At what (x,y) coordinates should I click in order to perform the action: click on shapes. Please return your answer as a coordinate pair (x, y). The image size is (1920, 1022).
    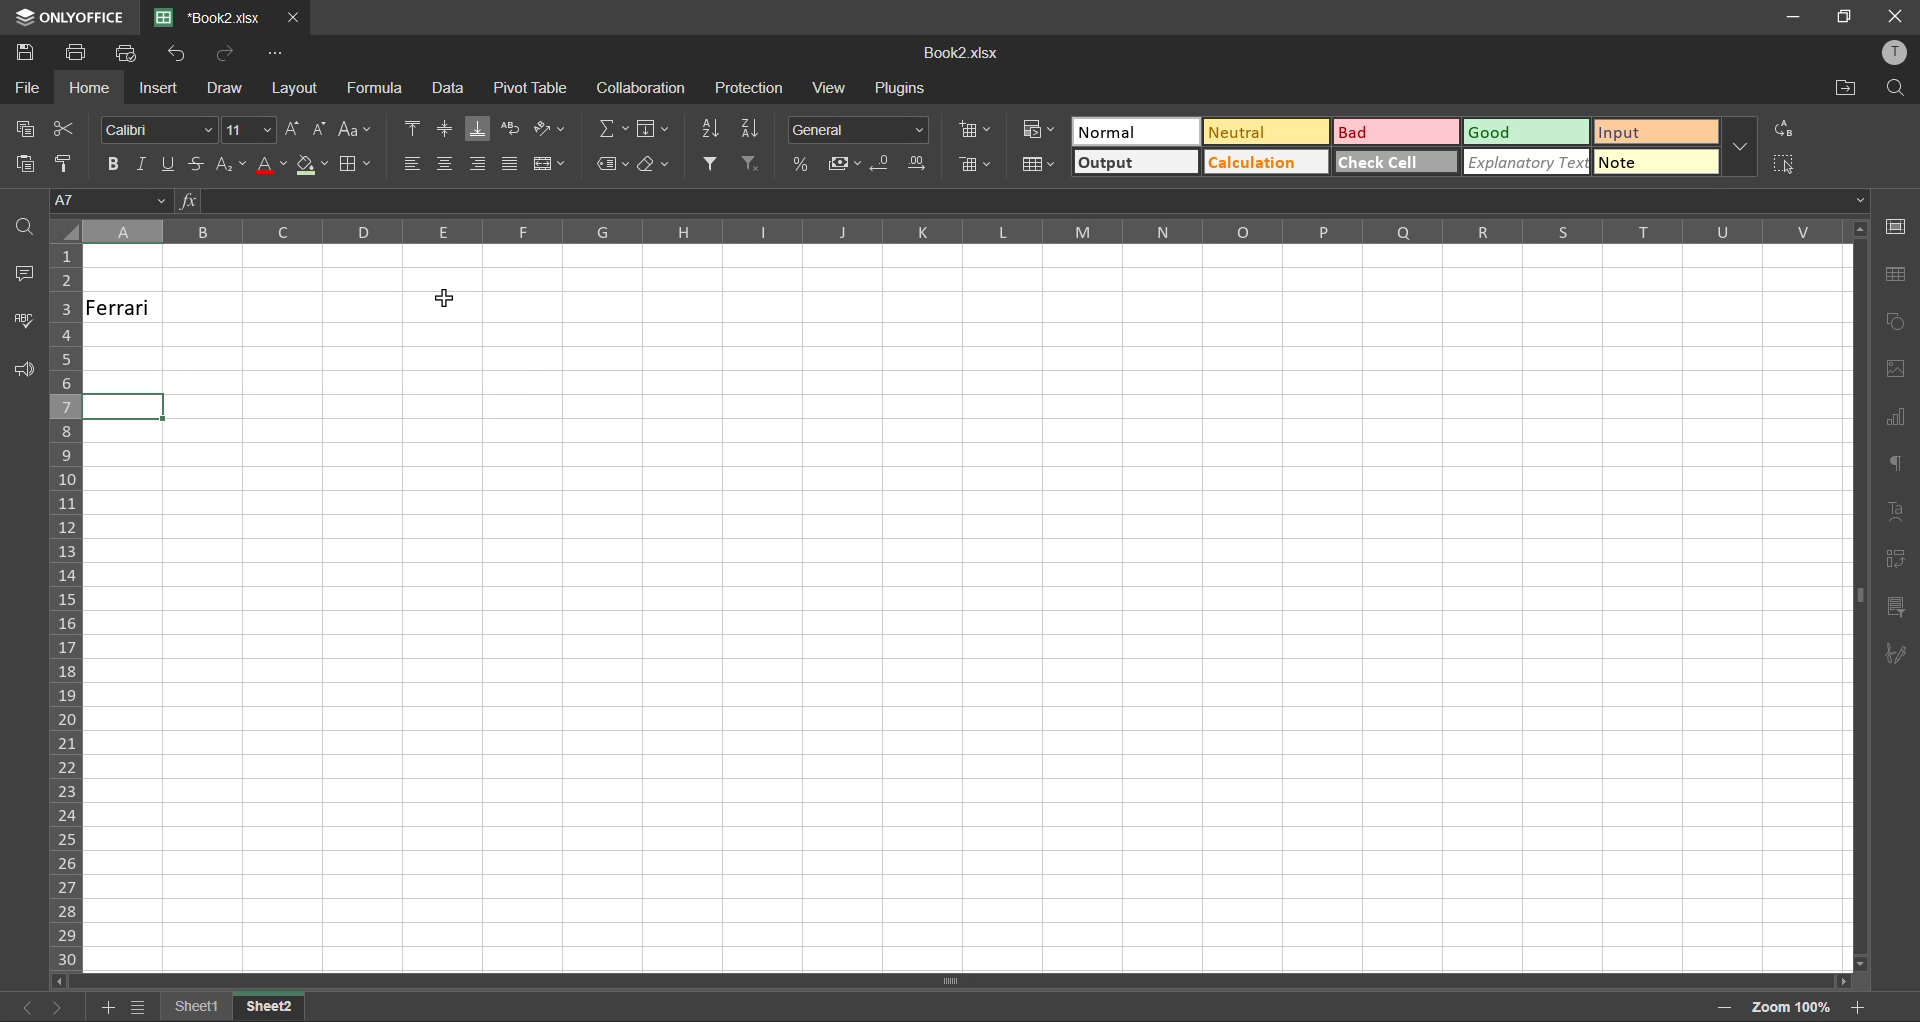
    Looking at the image, I should click on (1895, 323).